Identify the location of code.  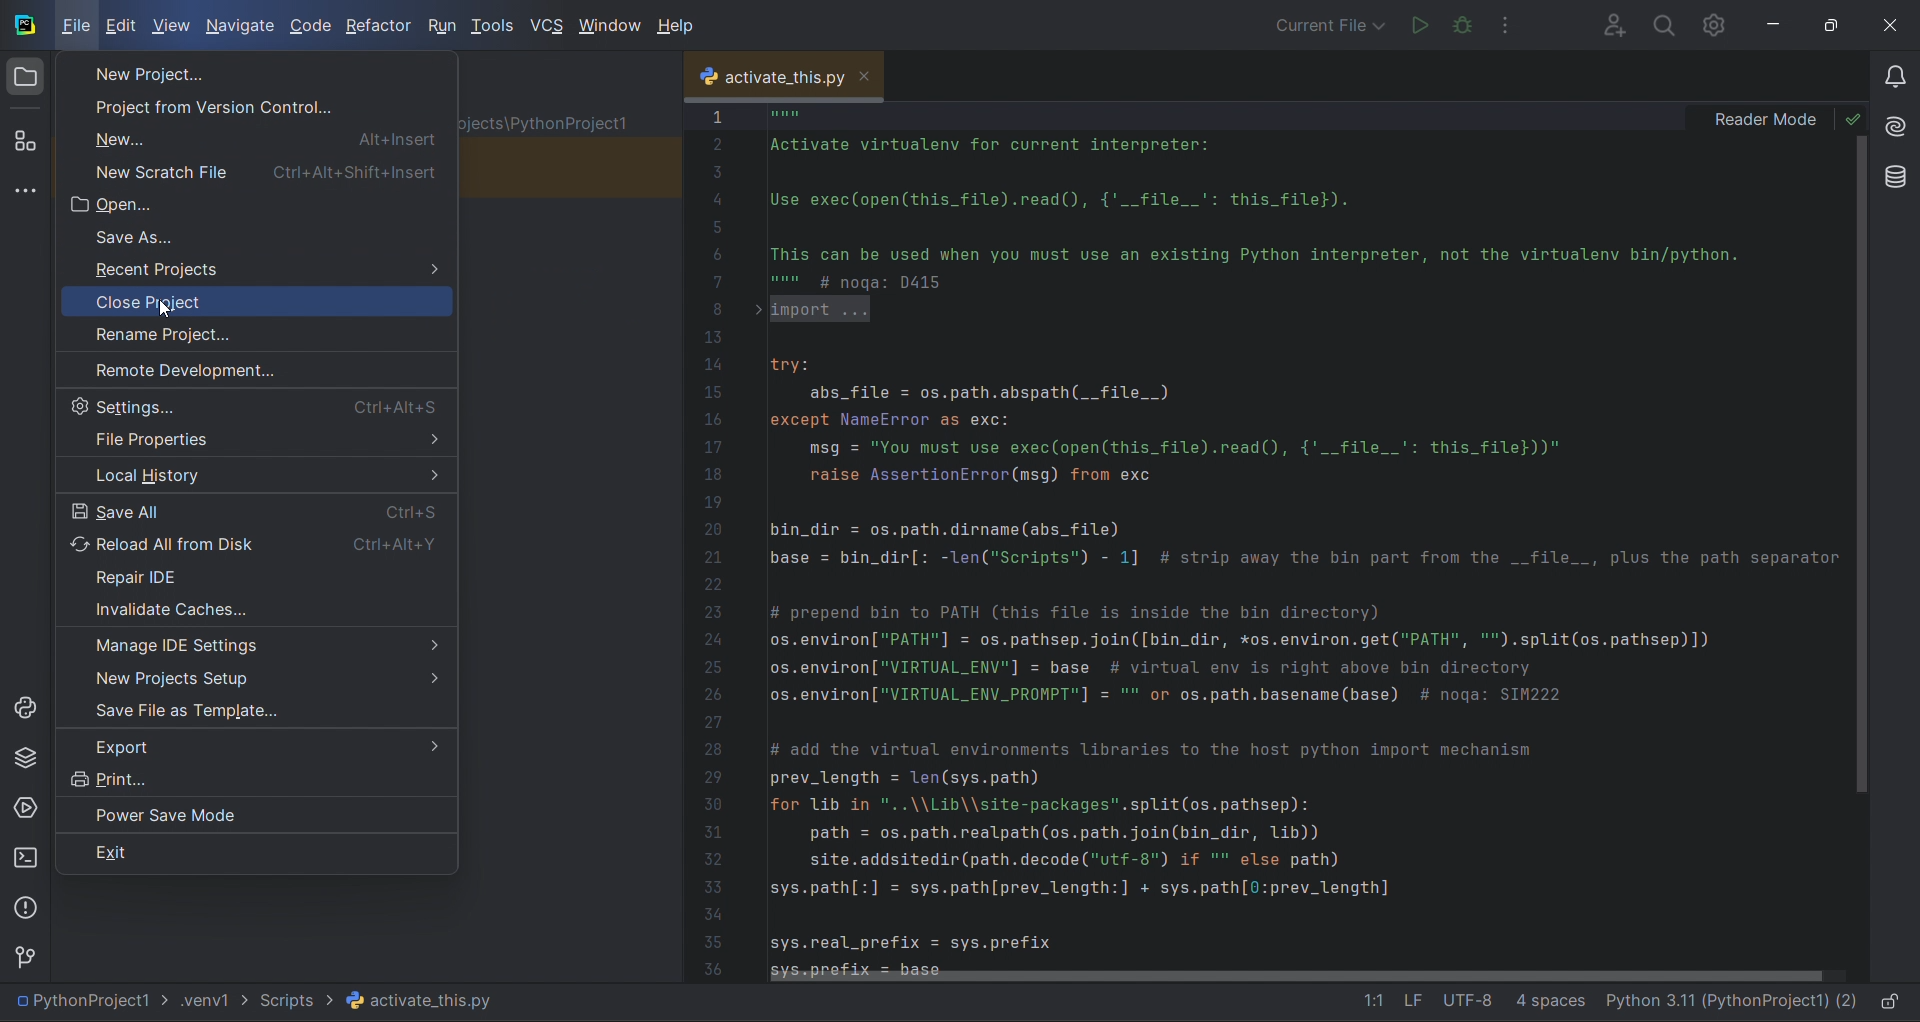
(306, 26).